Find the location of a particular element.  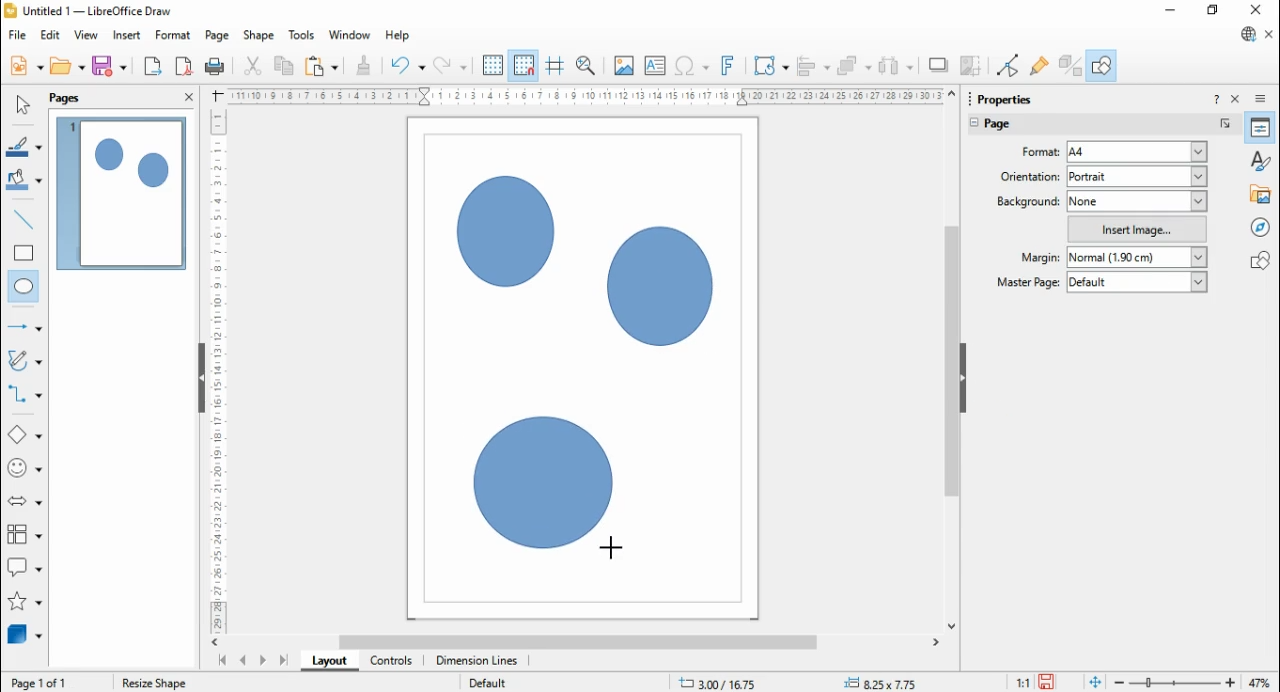

margin is located at coordinates (1038, 257).